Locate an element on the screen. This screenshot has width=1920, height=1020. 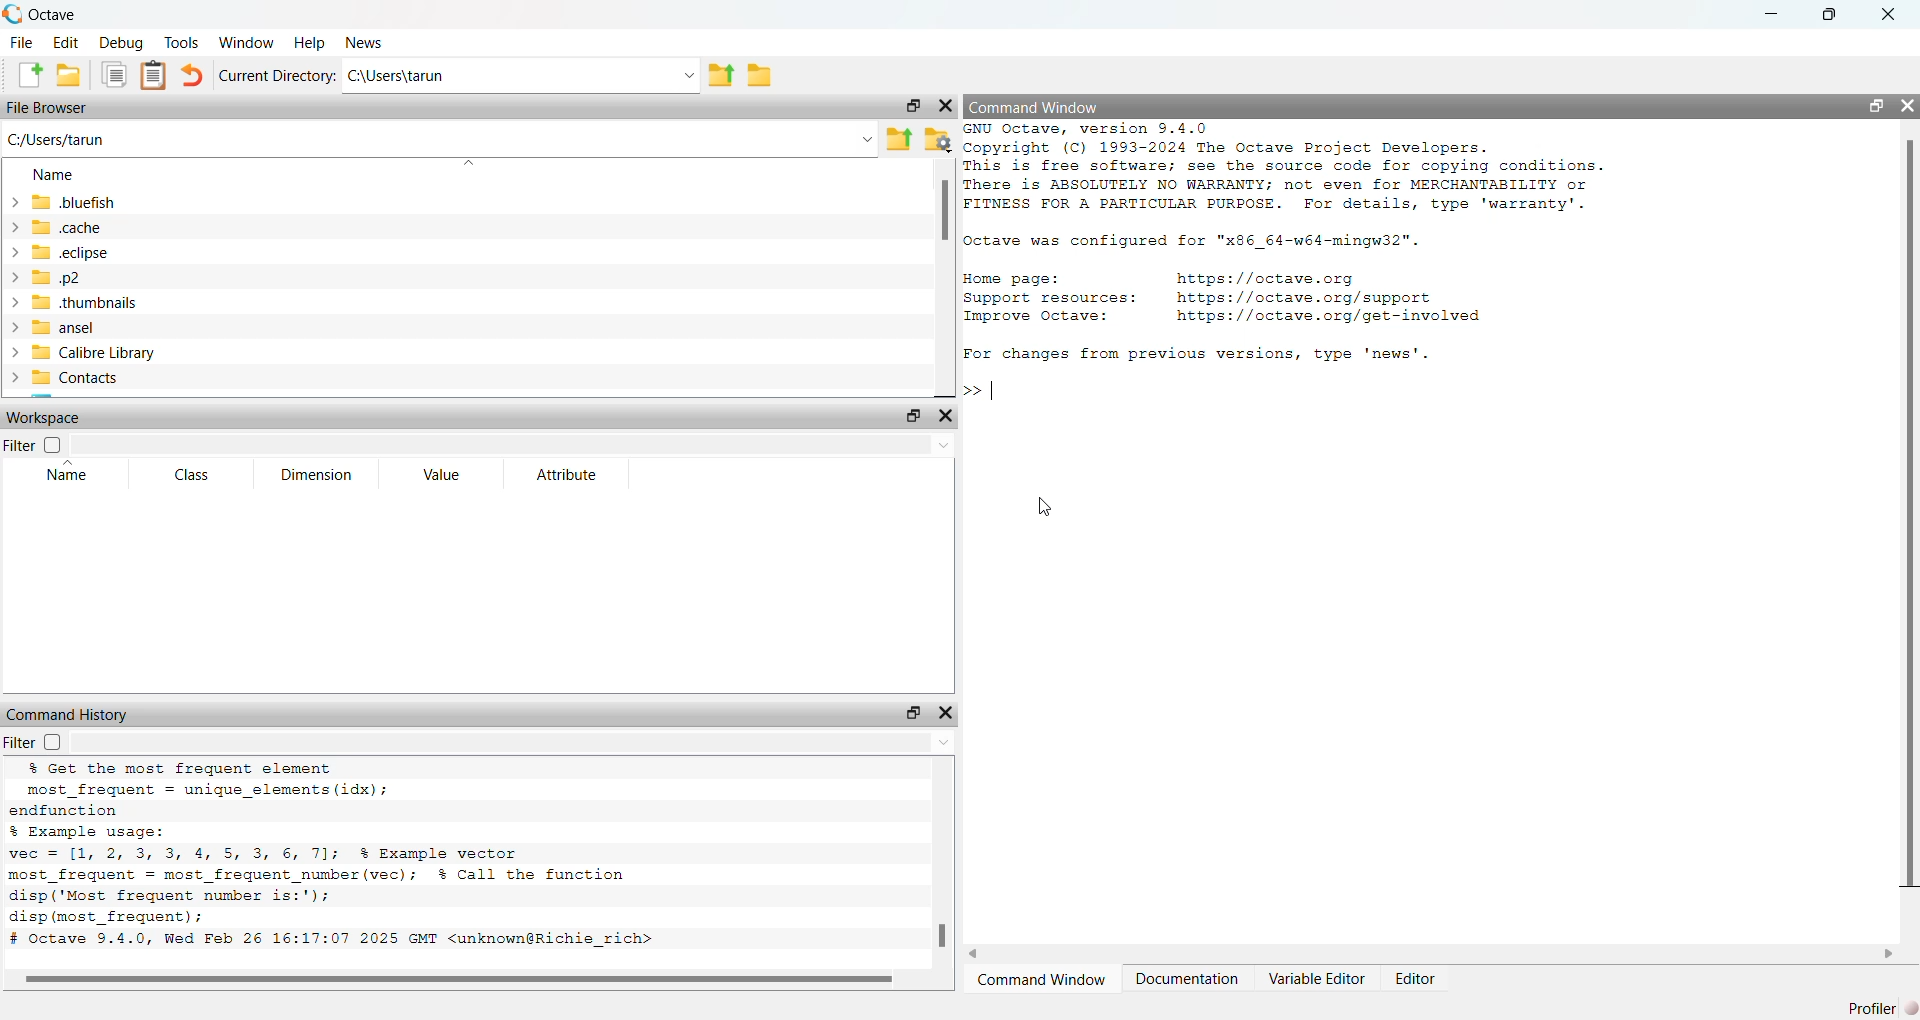
Variable Editor is located at coordinates (1318, 979).